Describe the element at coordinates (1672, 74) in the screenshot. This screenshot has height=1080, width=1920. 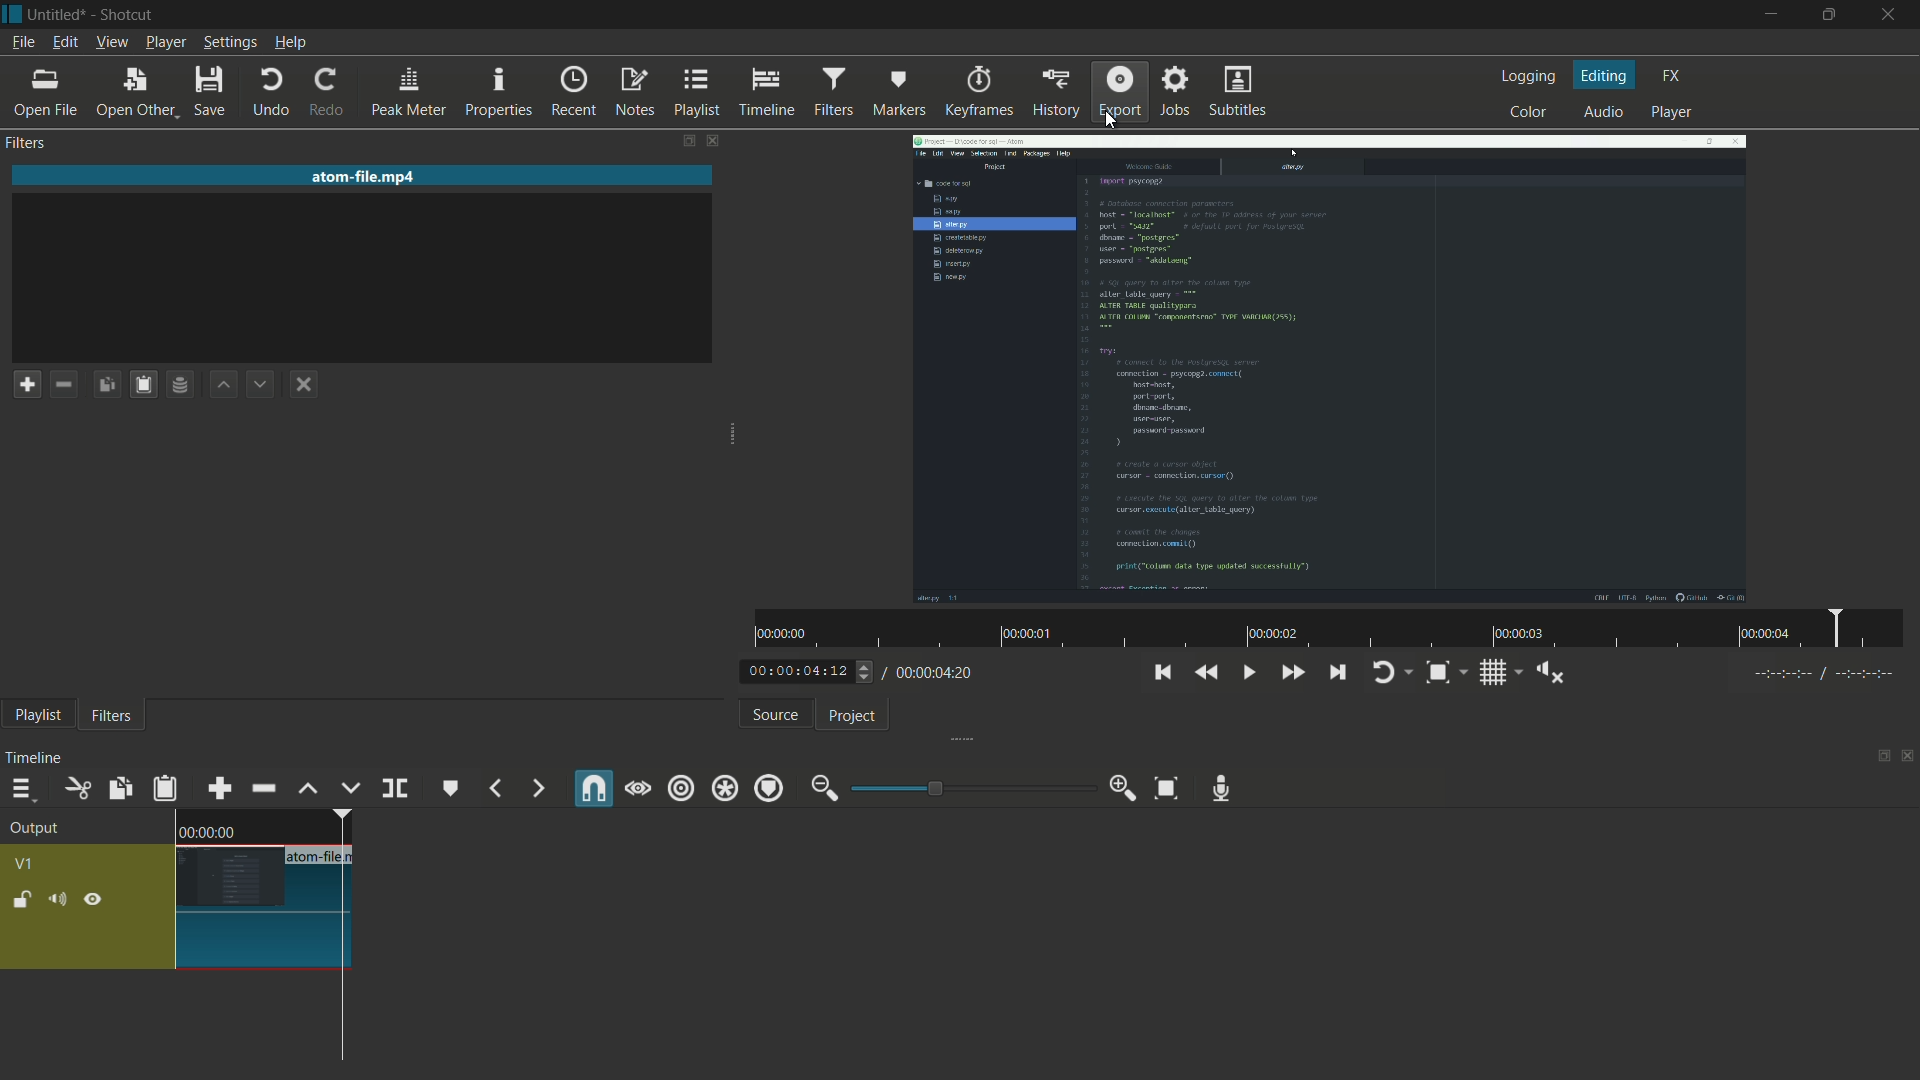
I see `fx` at that location.